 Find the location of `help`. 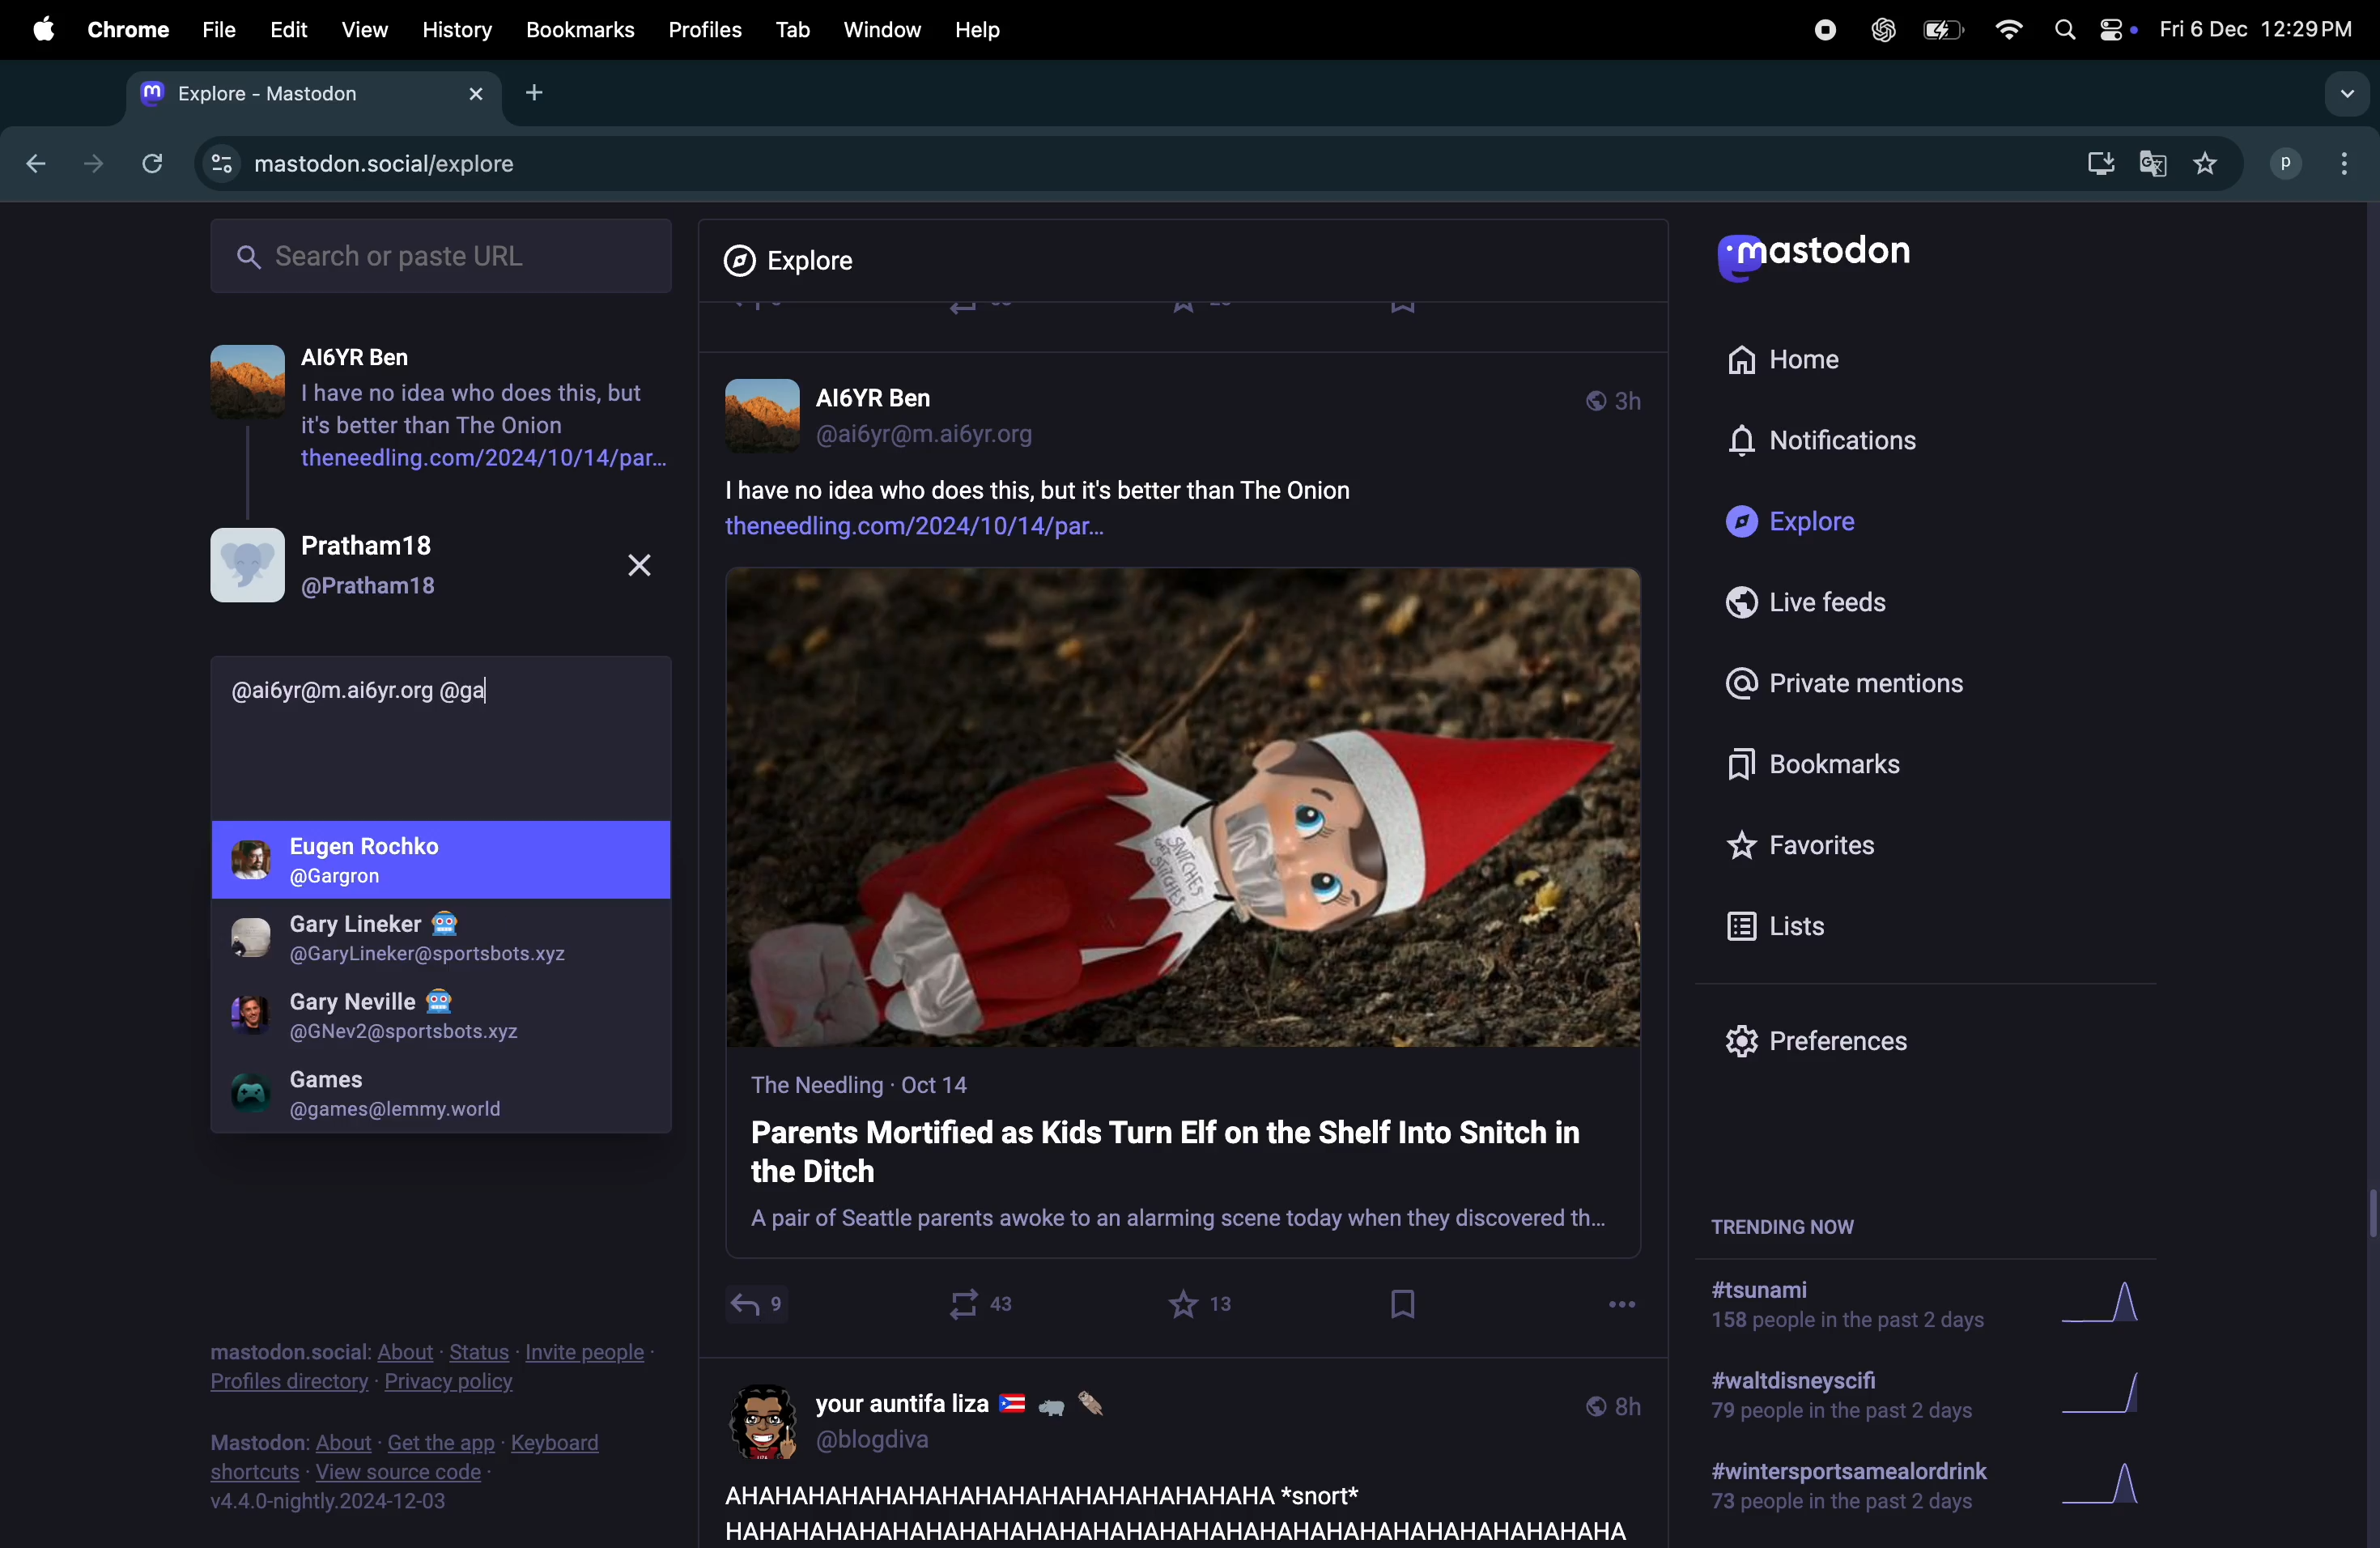

help is located at coordinates (979, 30).